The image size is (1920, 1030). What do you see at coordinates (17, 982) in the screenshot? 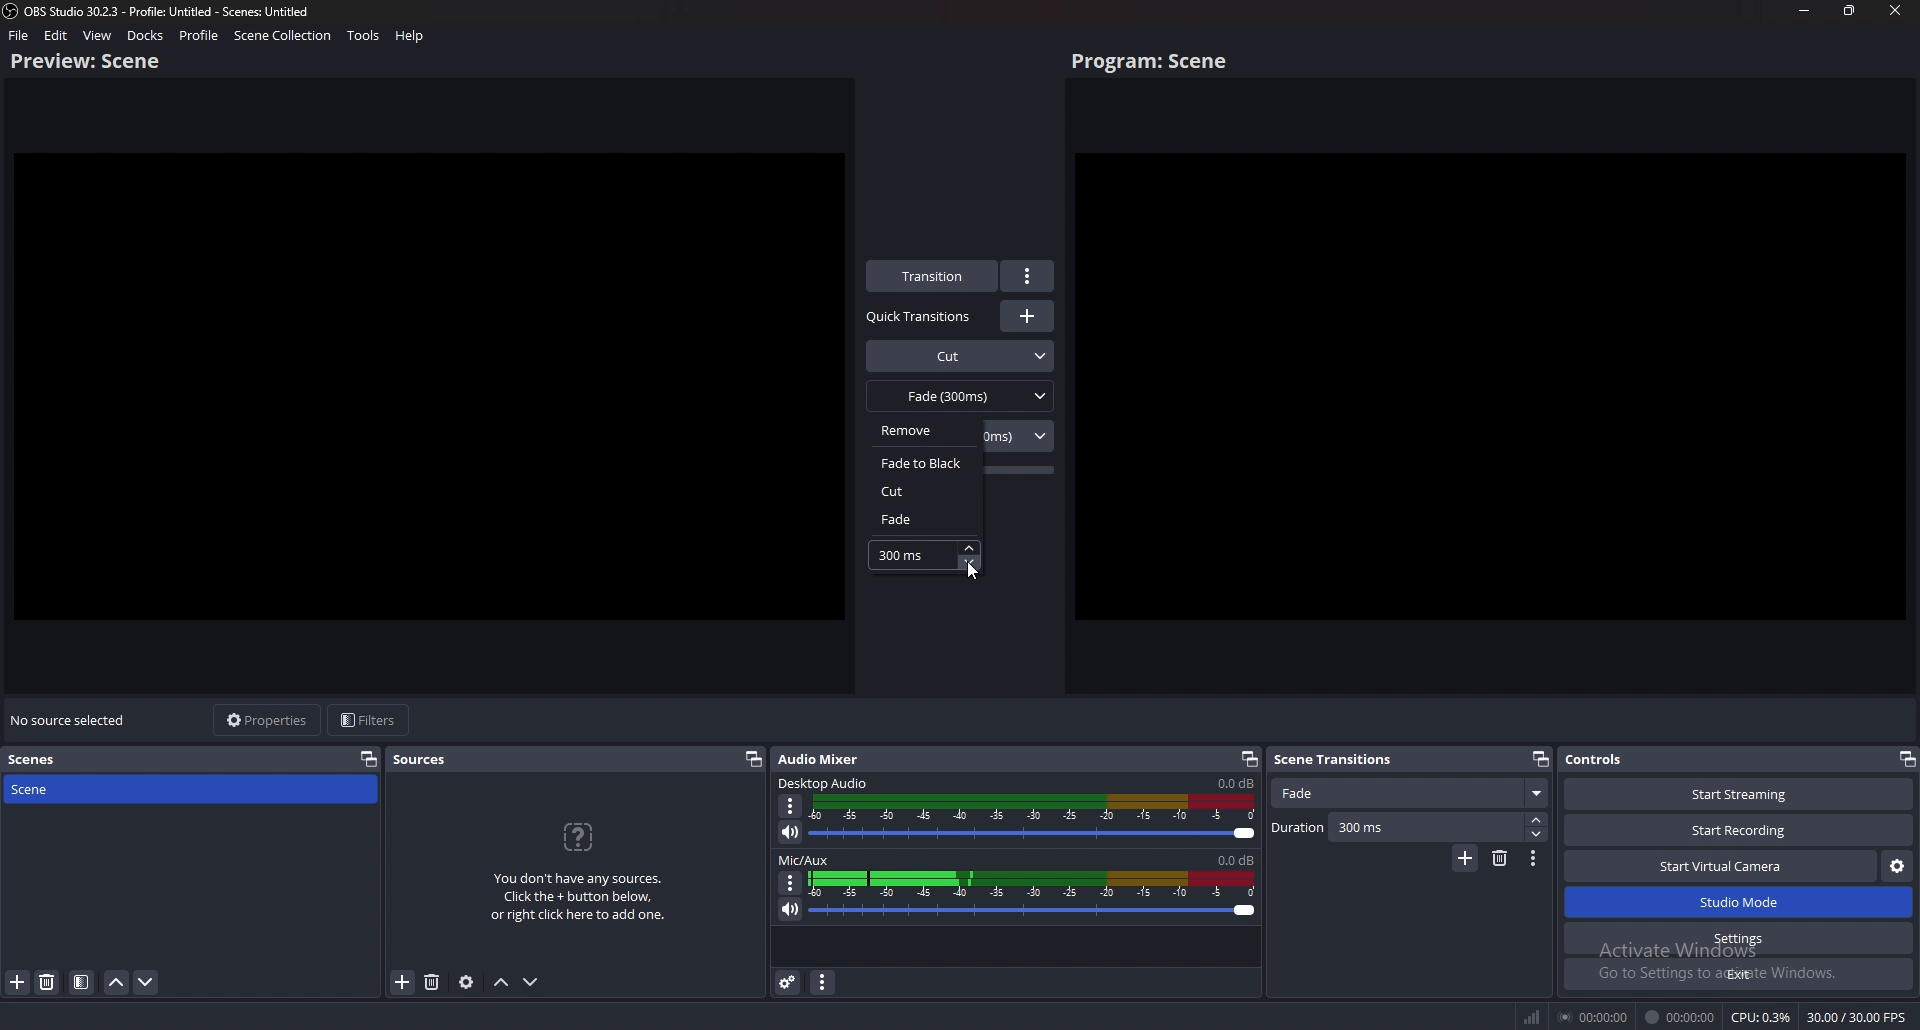
I see `add scene` at bounding box center [17, 982].